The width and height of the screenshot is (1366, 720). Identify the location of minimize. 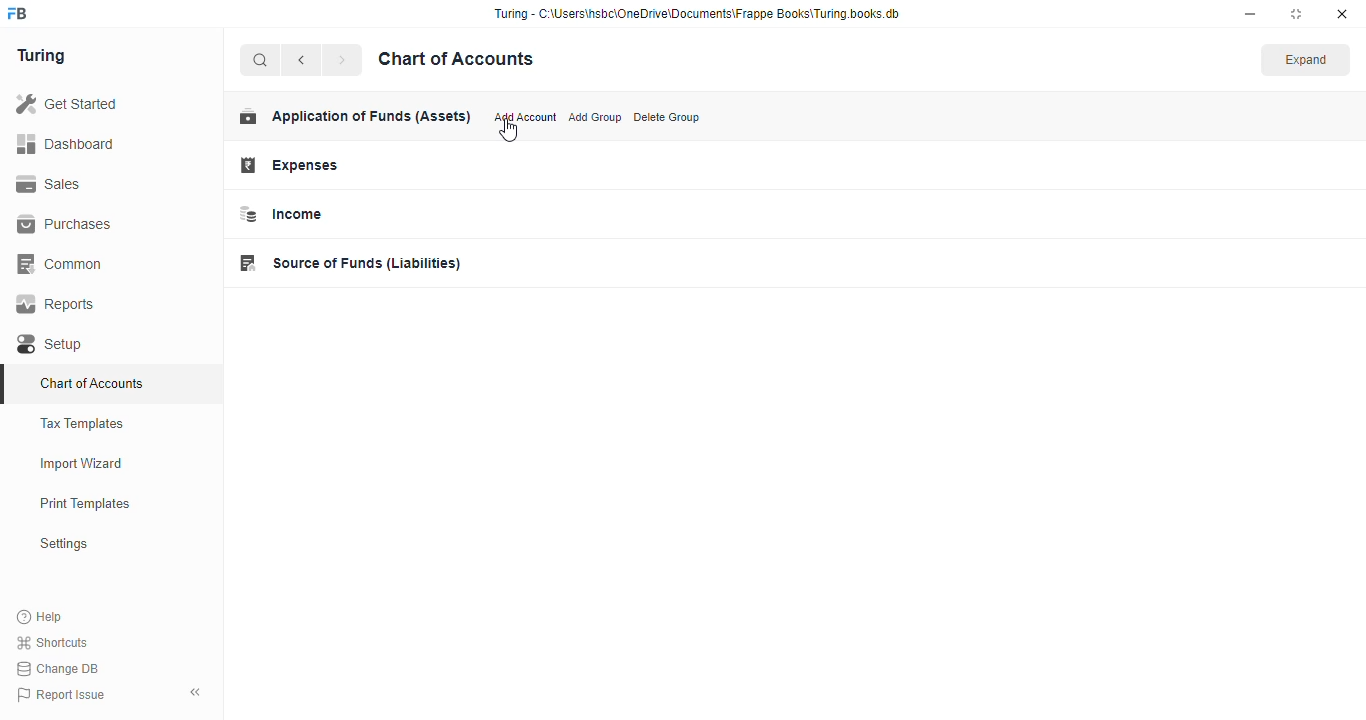
(1250, 14).